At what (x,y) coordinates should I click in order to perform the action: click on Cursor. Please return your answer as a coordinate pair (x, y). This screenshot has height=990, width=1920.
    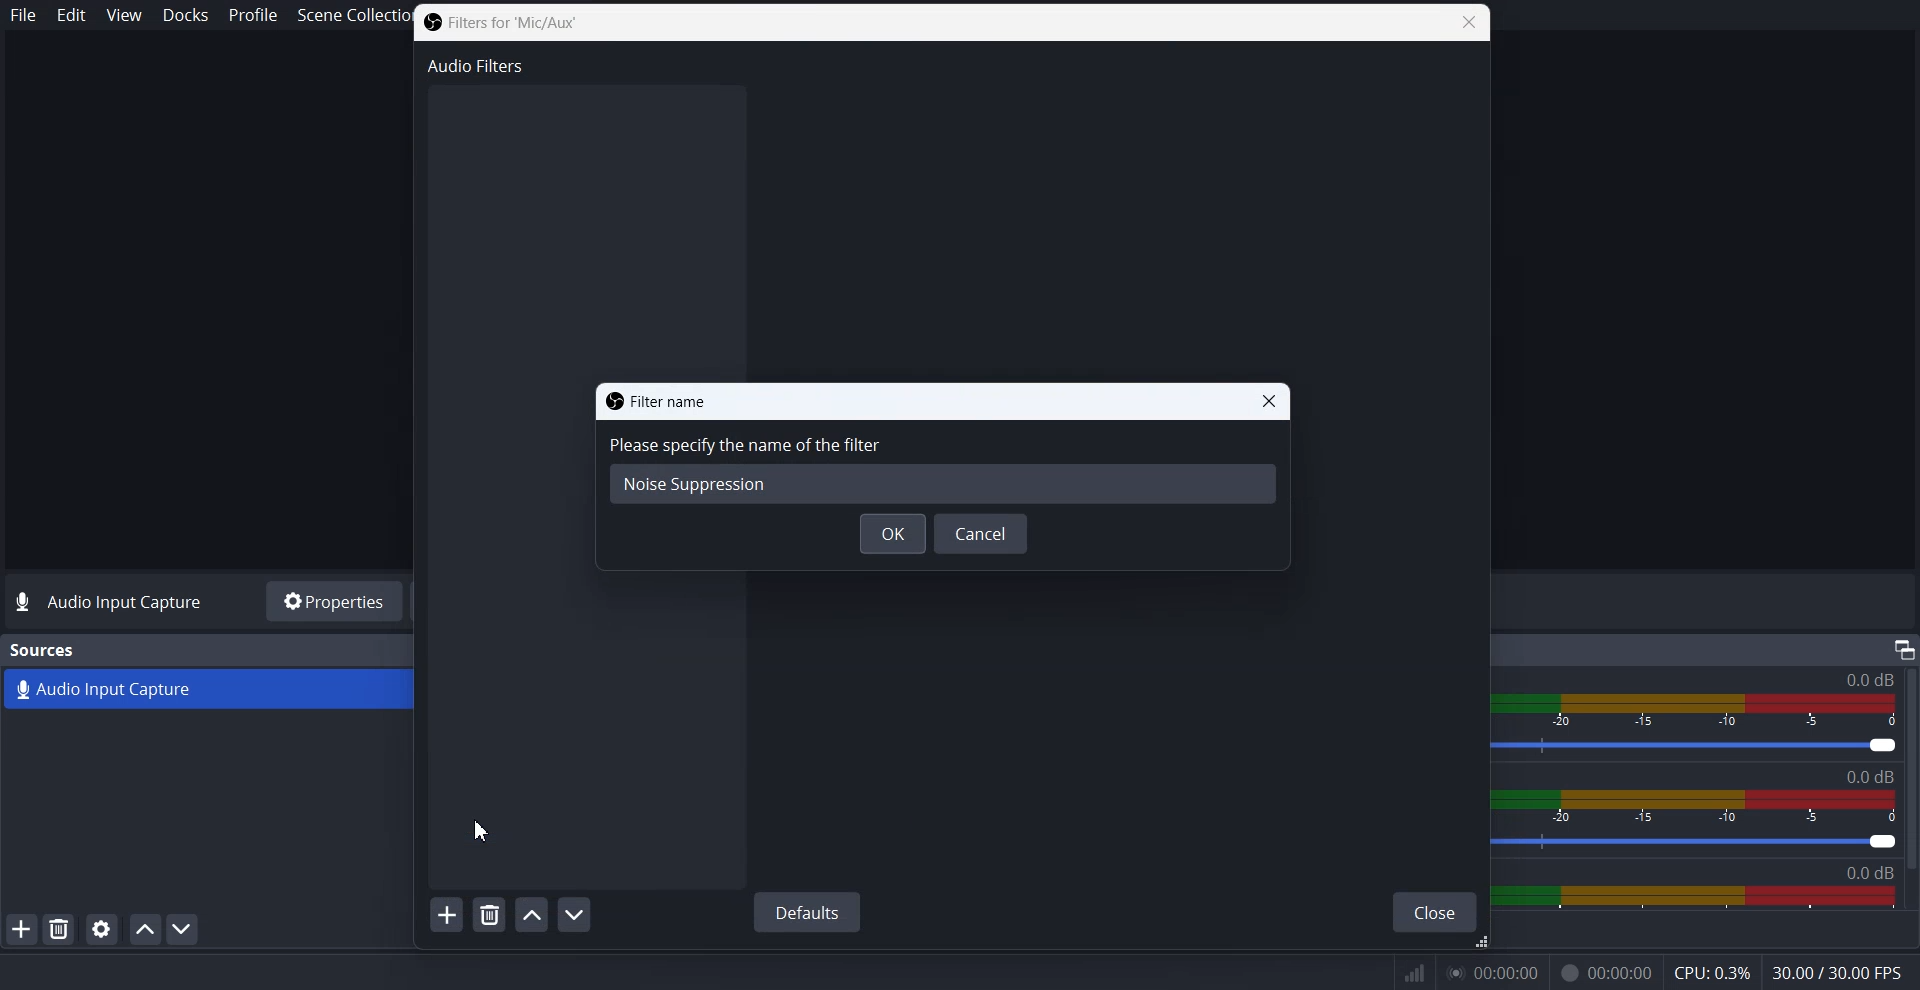
    Looking at the image, I should click on (482, 829).